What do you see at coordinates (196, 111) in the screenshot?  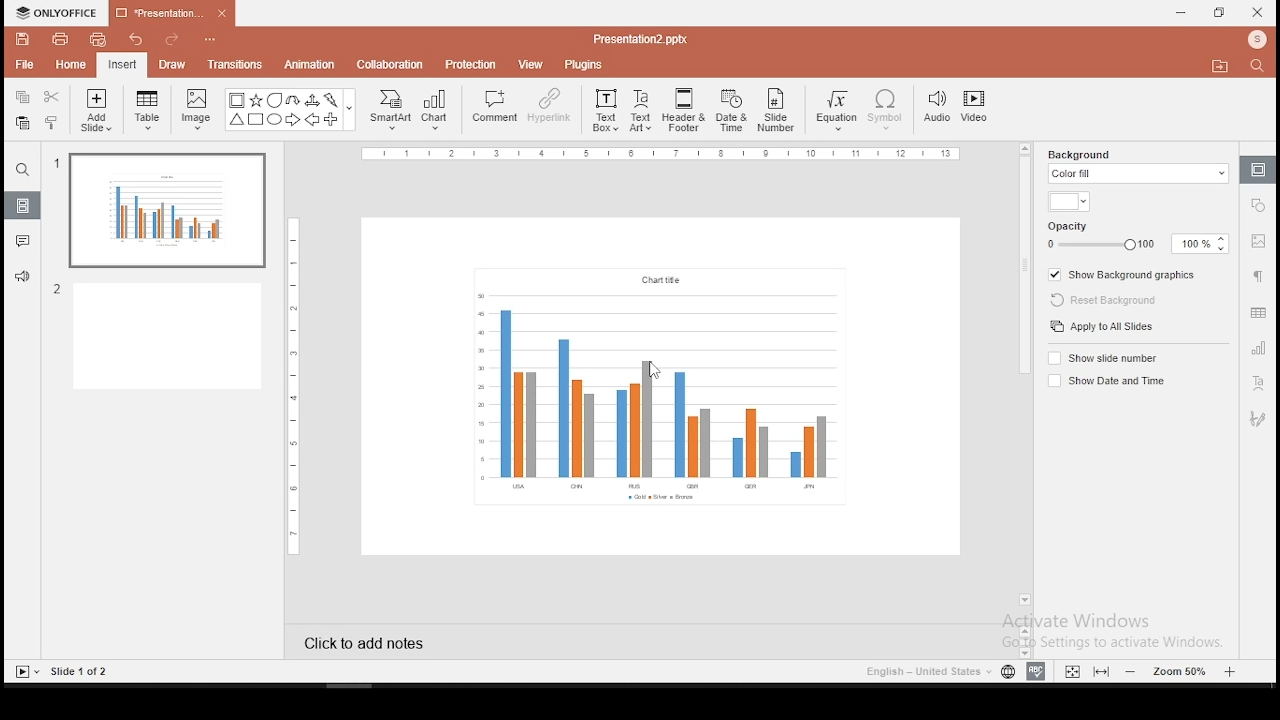 I see `image` at bounding box center [196, 111].